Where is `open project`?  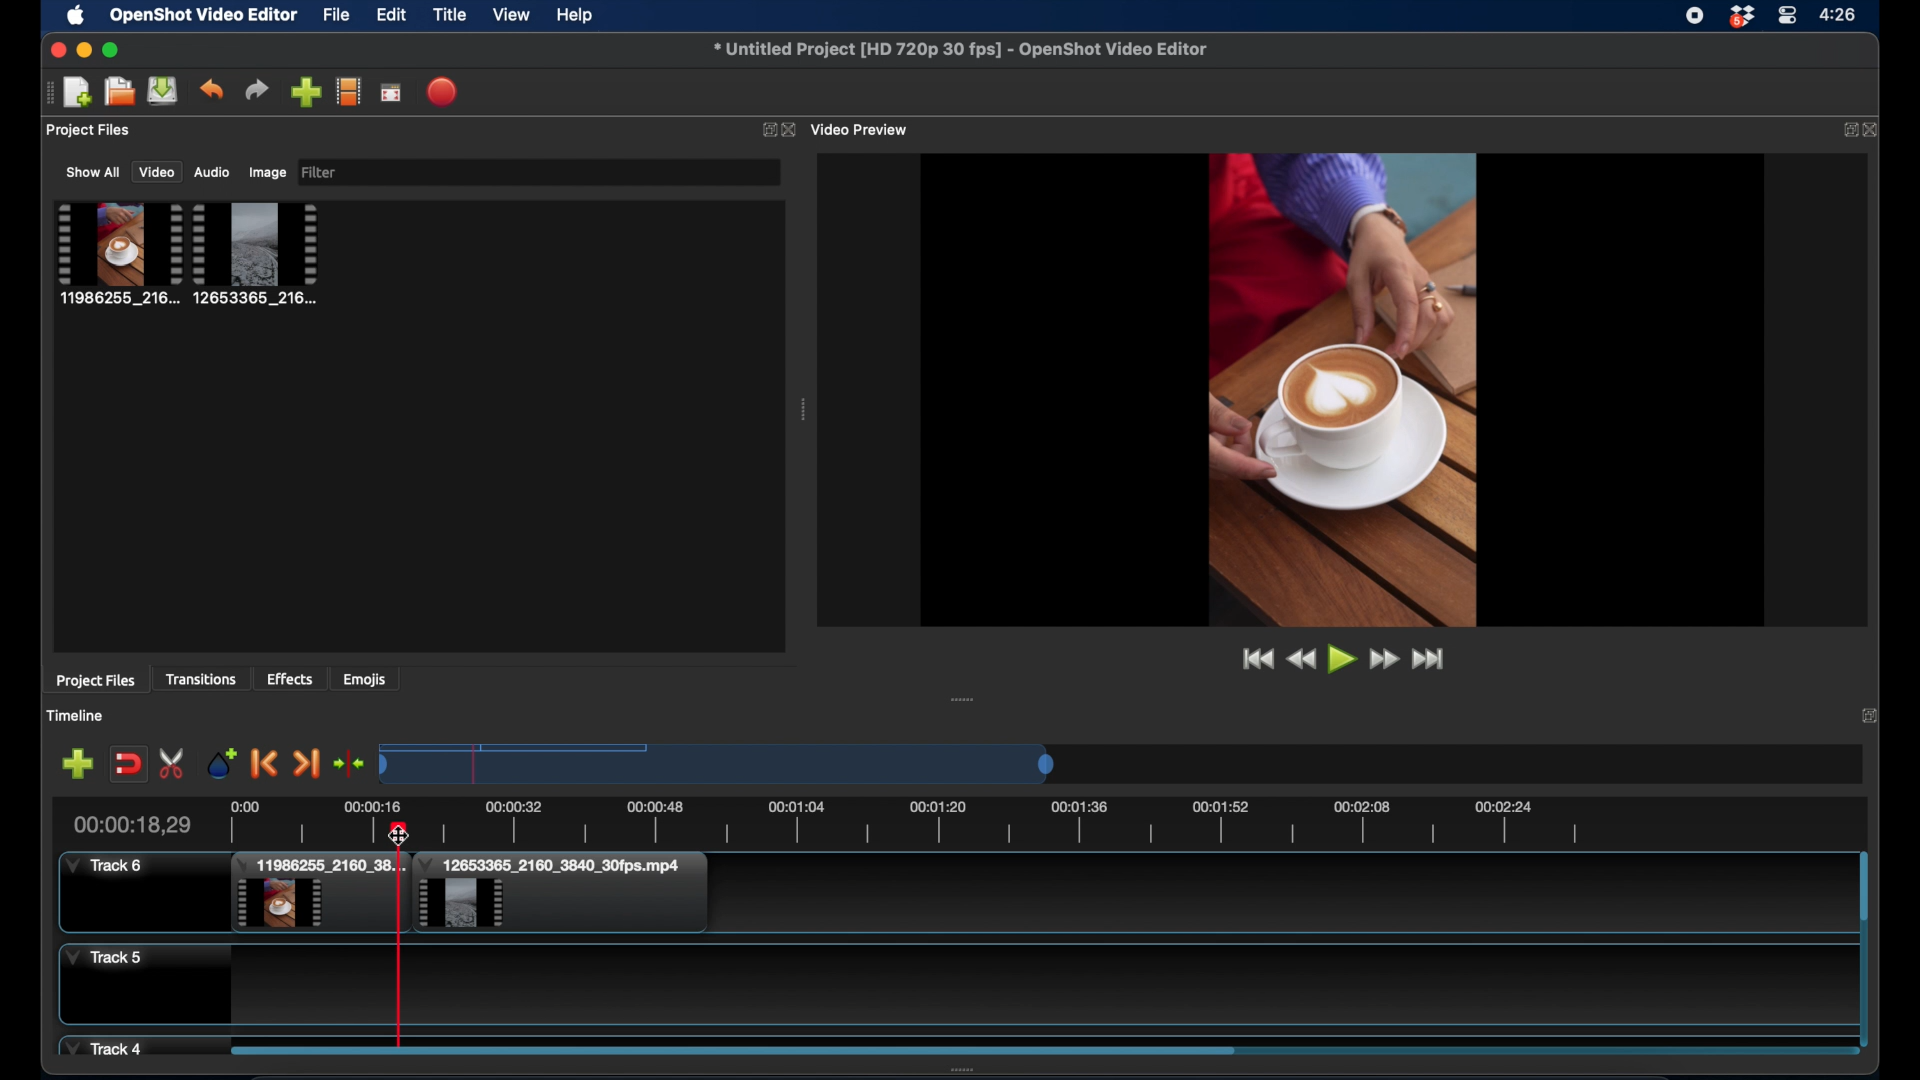
open project is located at coordinates (77, 93).